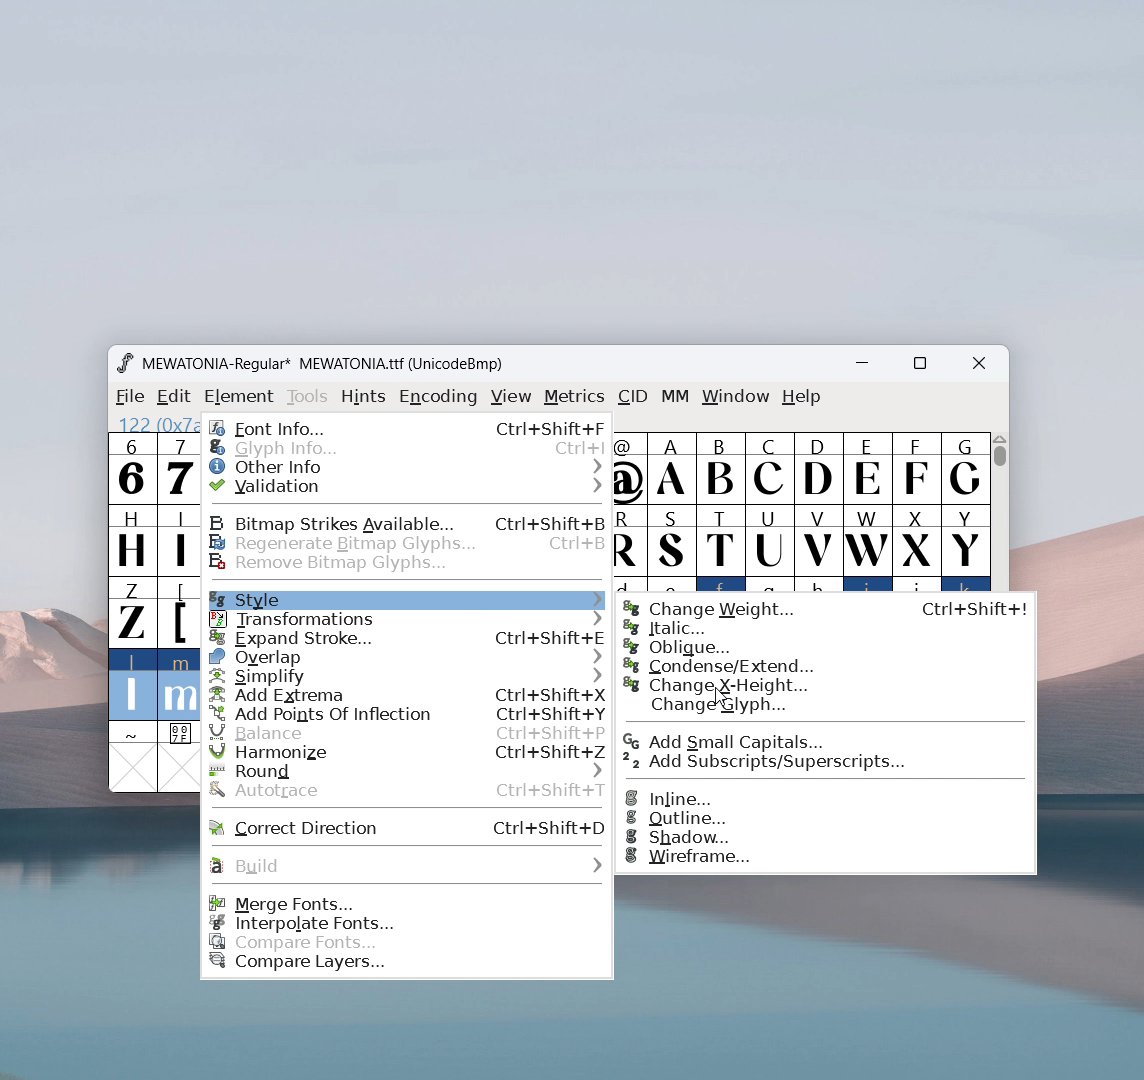  Describe the element at coordinates (722, 697) in the screenshot. I see `Cursor` at that location.